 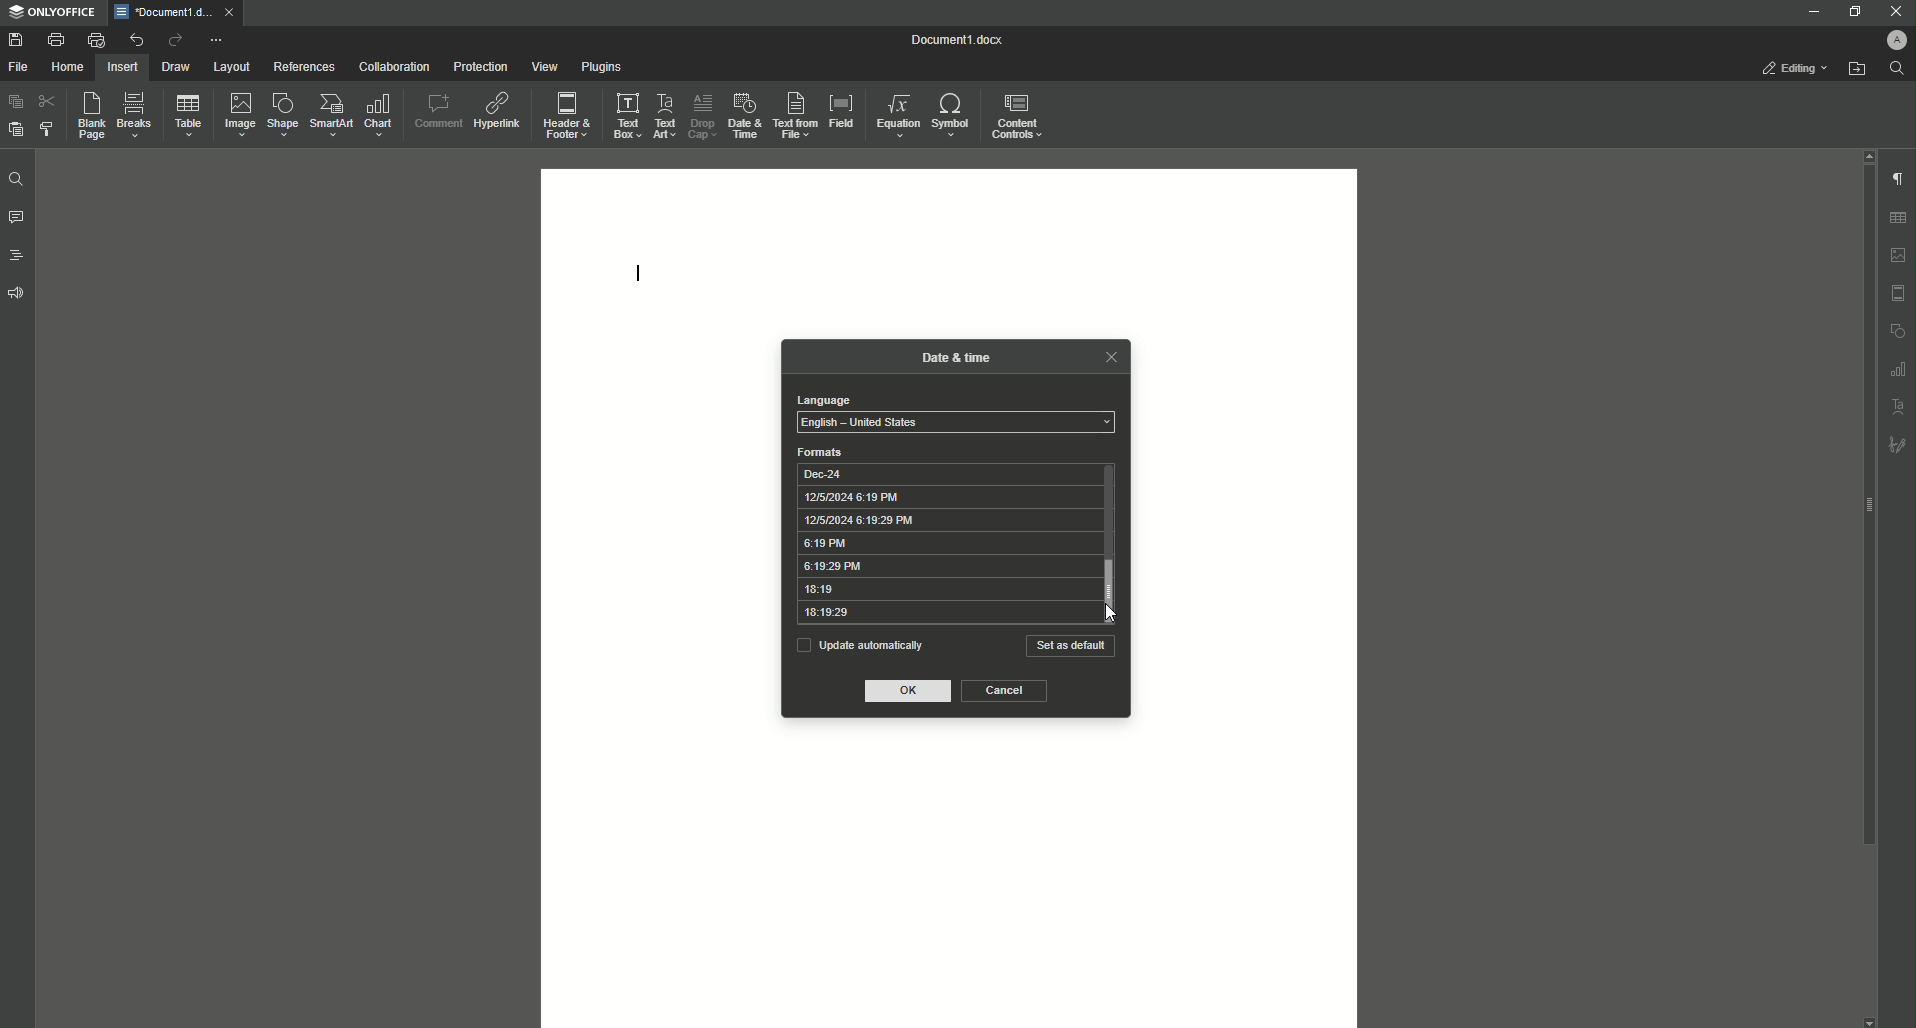 What do you see at coordinates (640, 269) in the screenshot?
I see `Text Line` at bounding box center [640, 269].